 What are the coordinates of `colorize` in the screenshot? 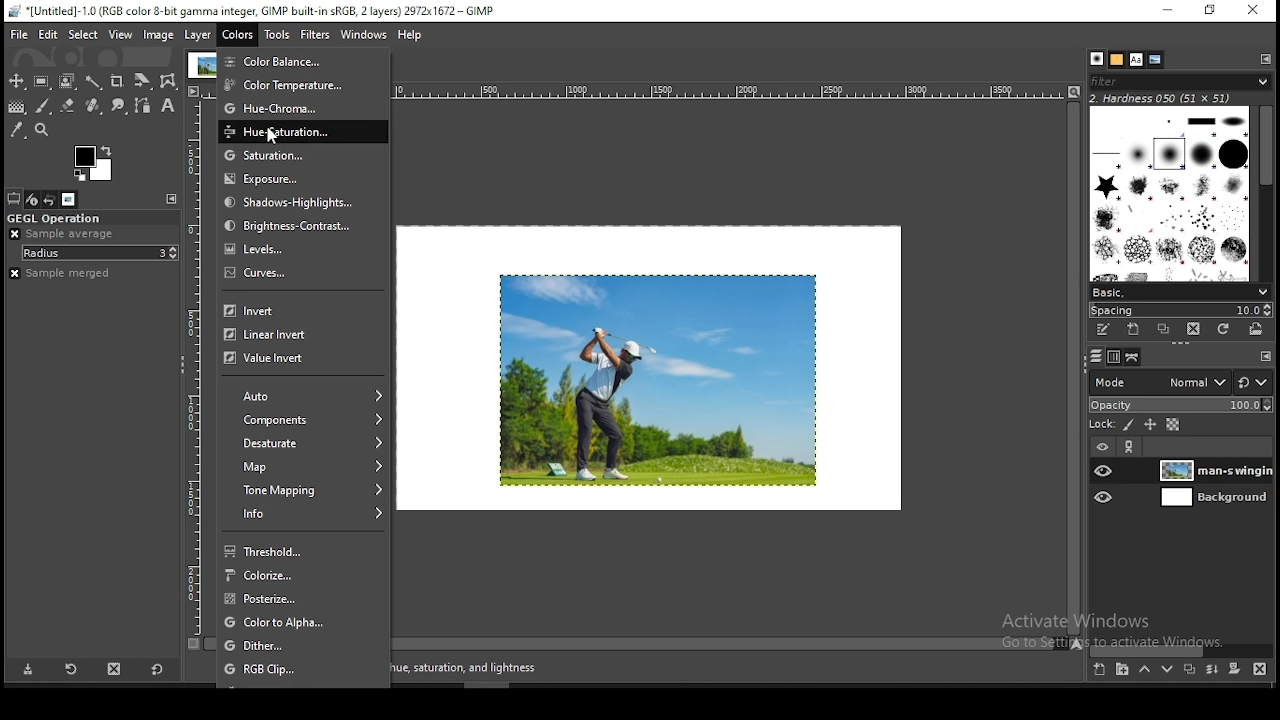 It's located at (306, 574).